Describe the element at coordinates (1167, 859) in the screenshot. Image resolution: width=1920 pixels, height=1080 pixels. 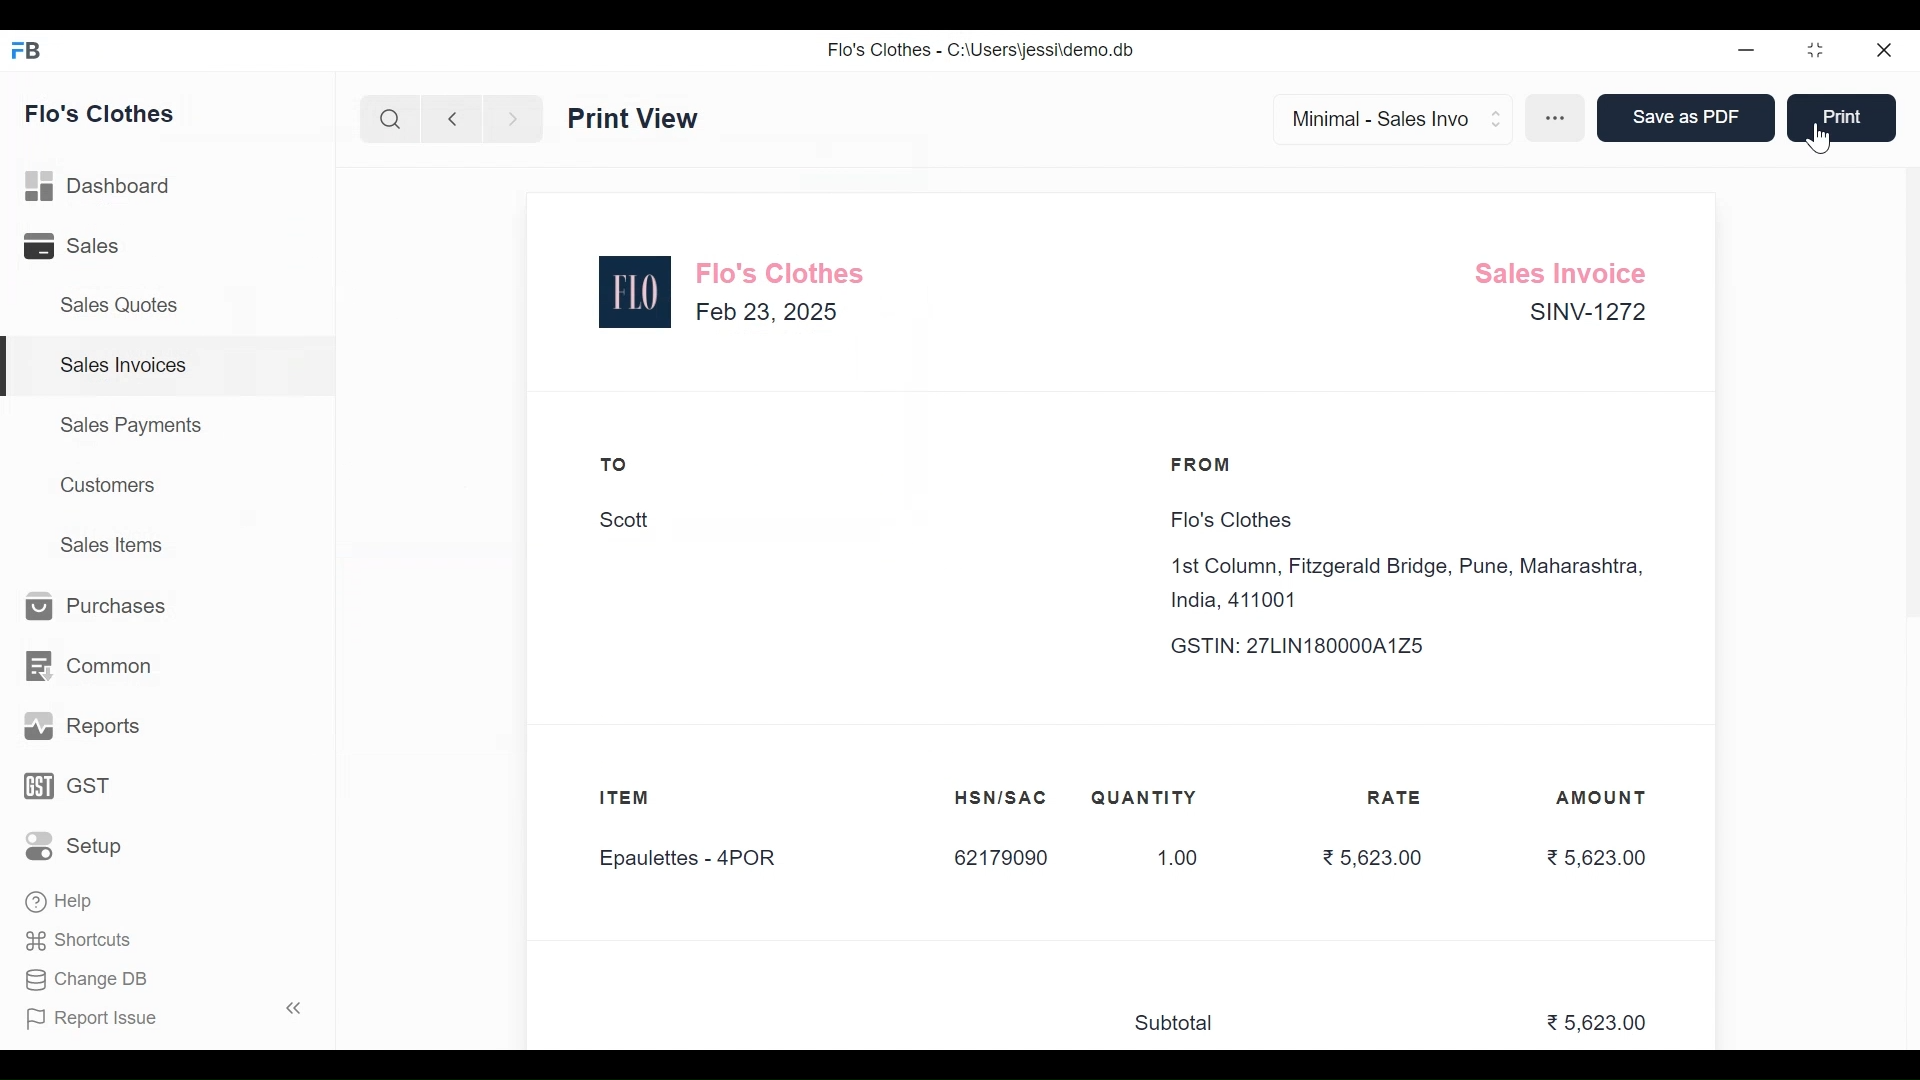
I see `1.00` at that location.